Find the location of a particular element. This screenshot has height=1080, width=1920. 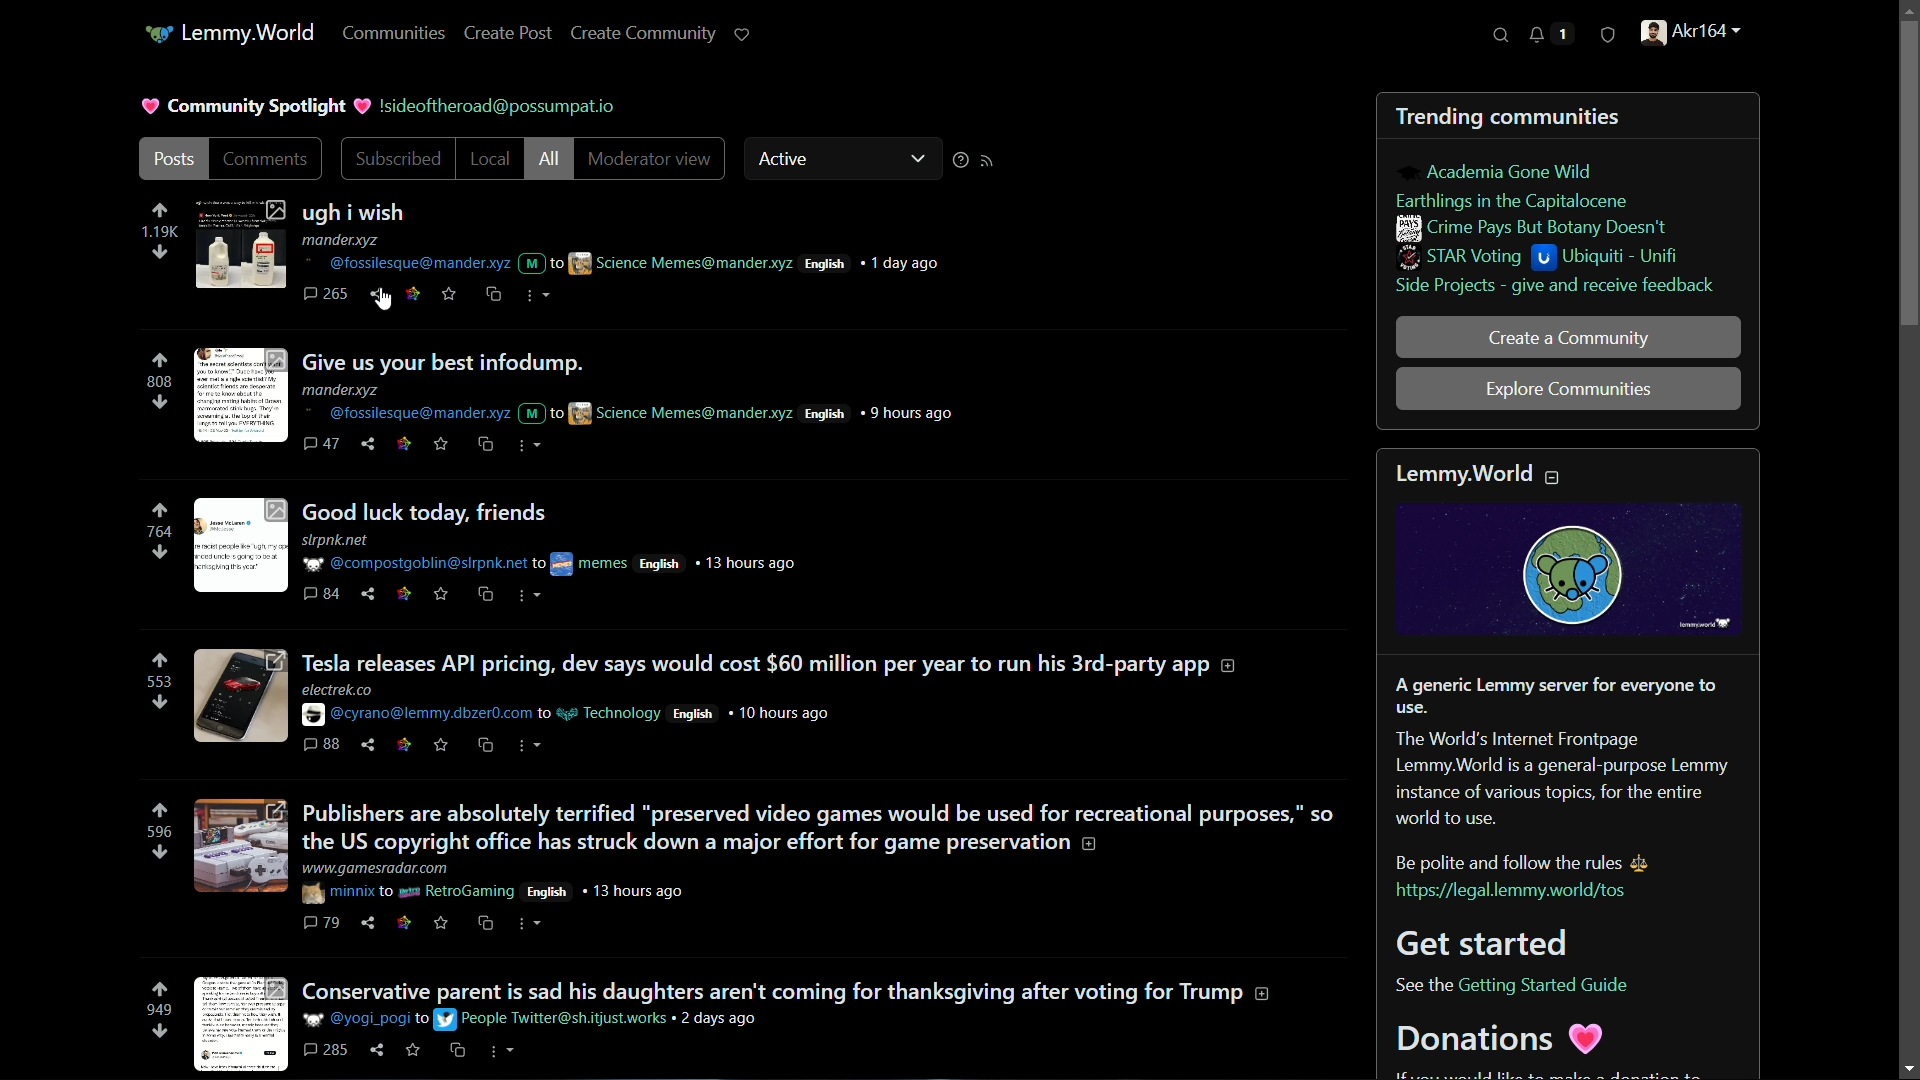

thumbnail is located at coordinates (238, 547).